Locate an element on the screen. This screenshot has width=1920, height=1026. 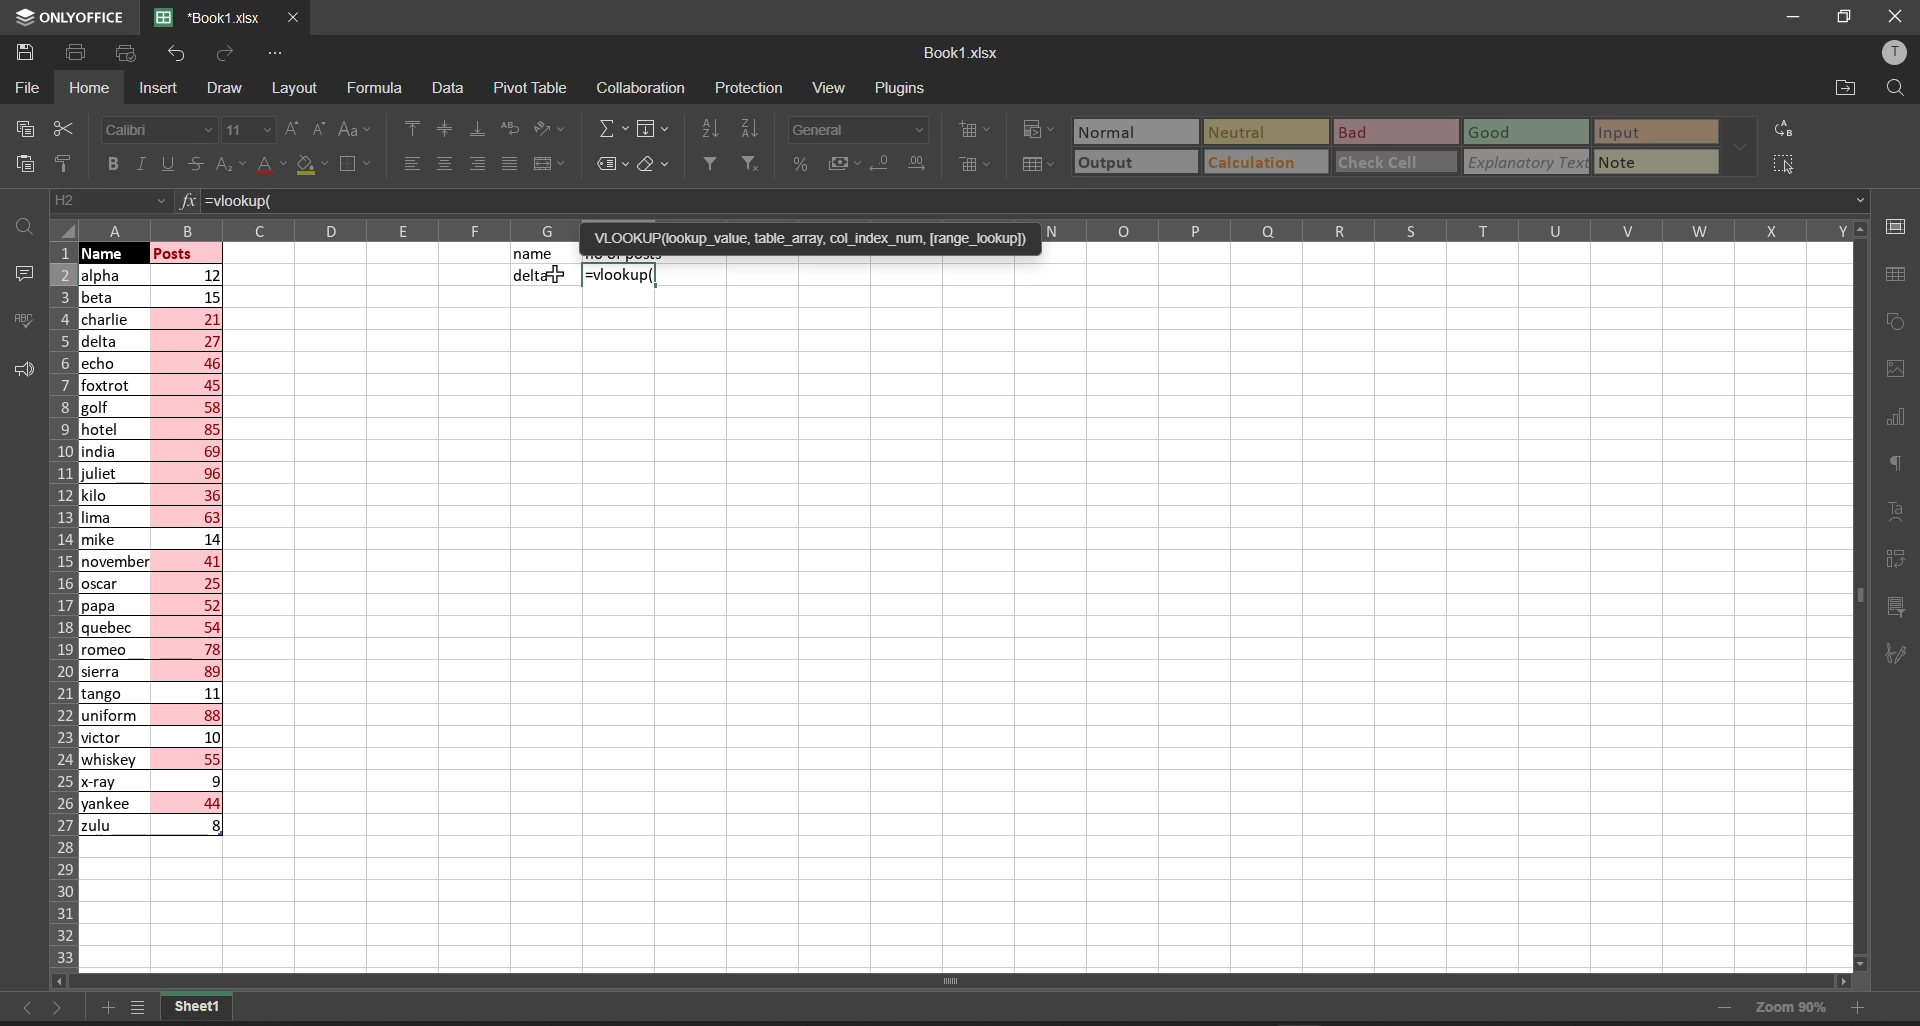
select all is located at coordinates (64, 229).